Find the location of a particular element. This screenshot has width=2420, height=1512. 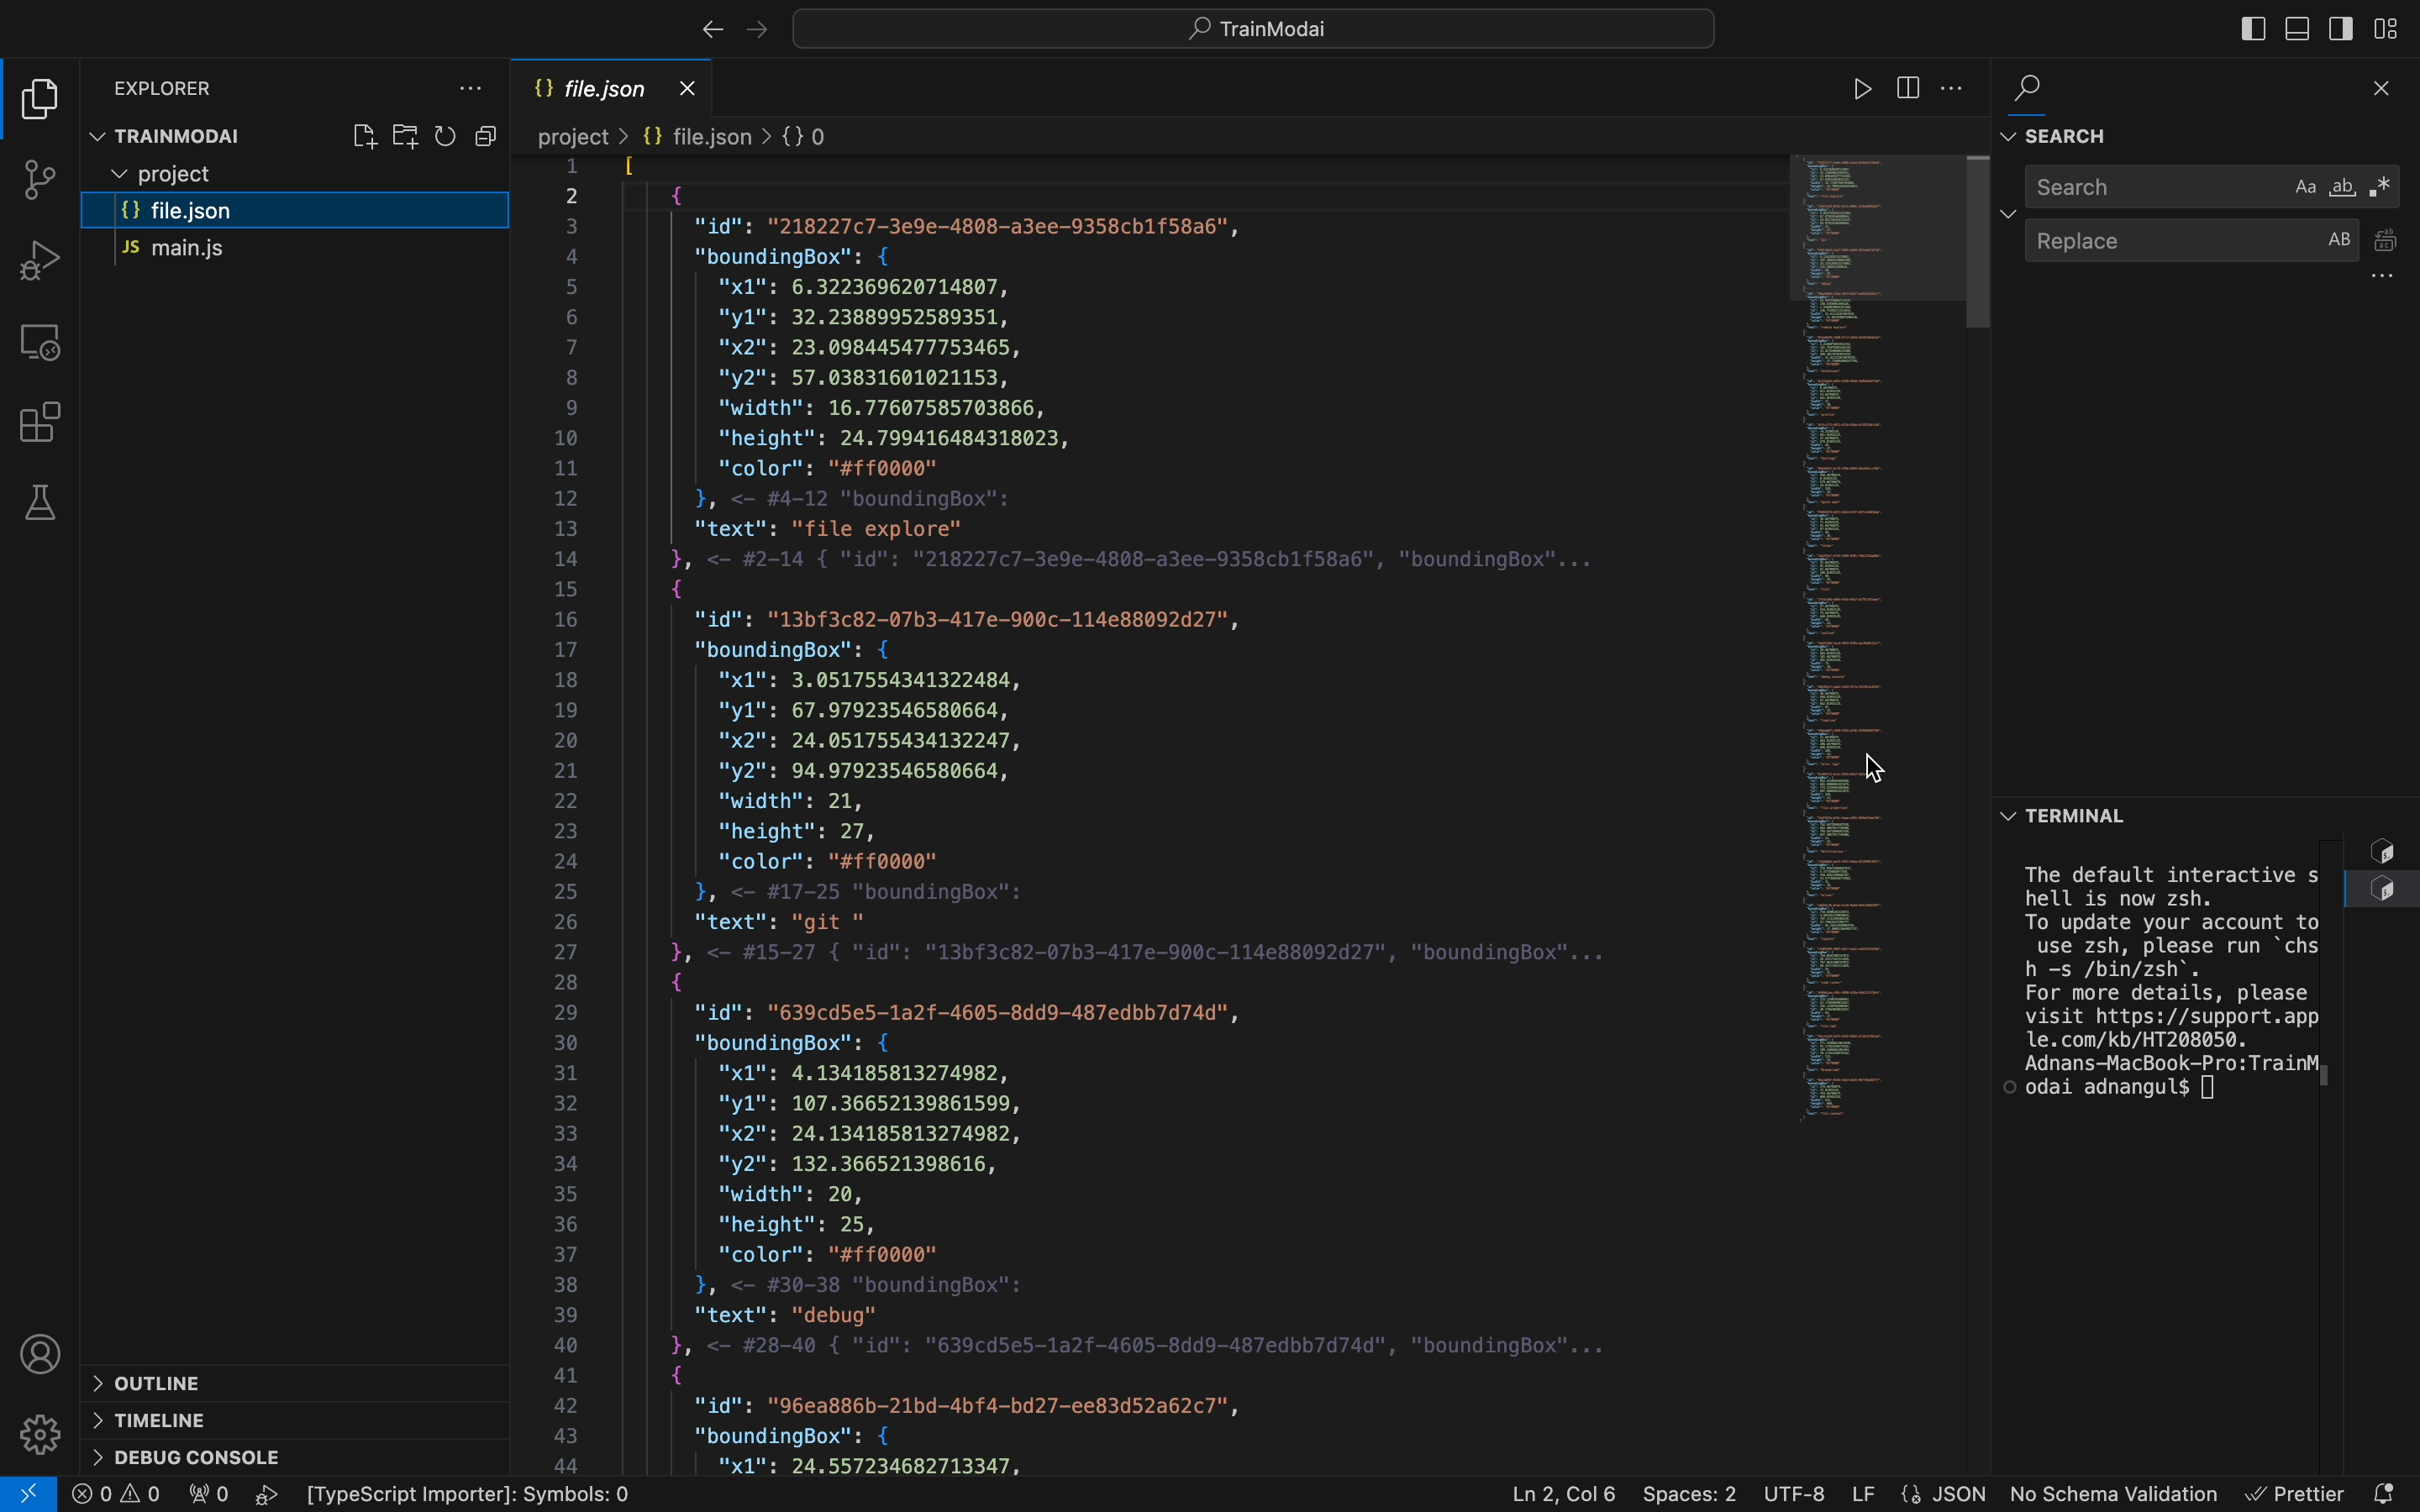

notification is located at coordinates (2387, 1486).